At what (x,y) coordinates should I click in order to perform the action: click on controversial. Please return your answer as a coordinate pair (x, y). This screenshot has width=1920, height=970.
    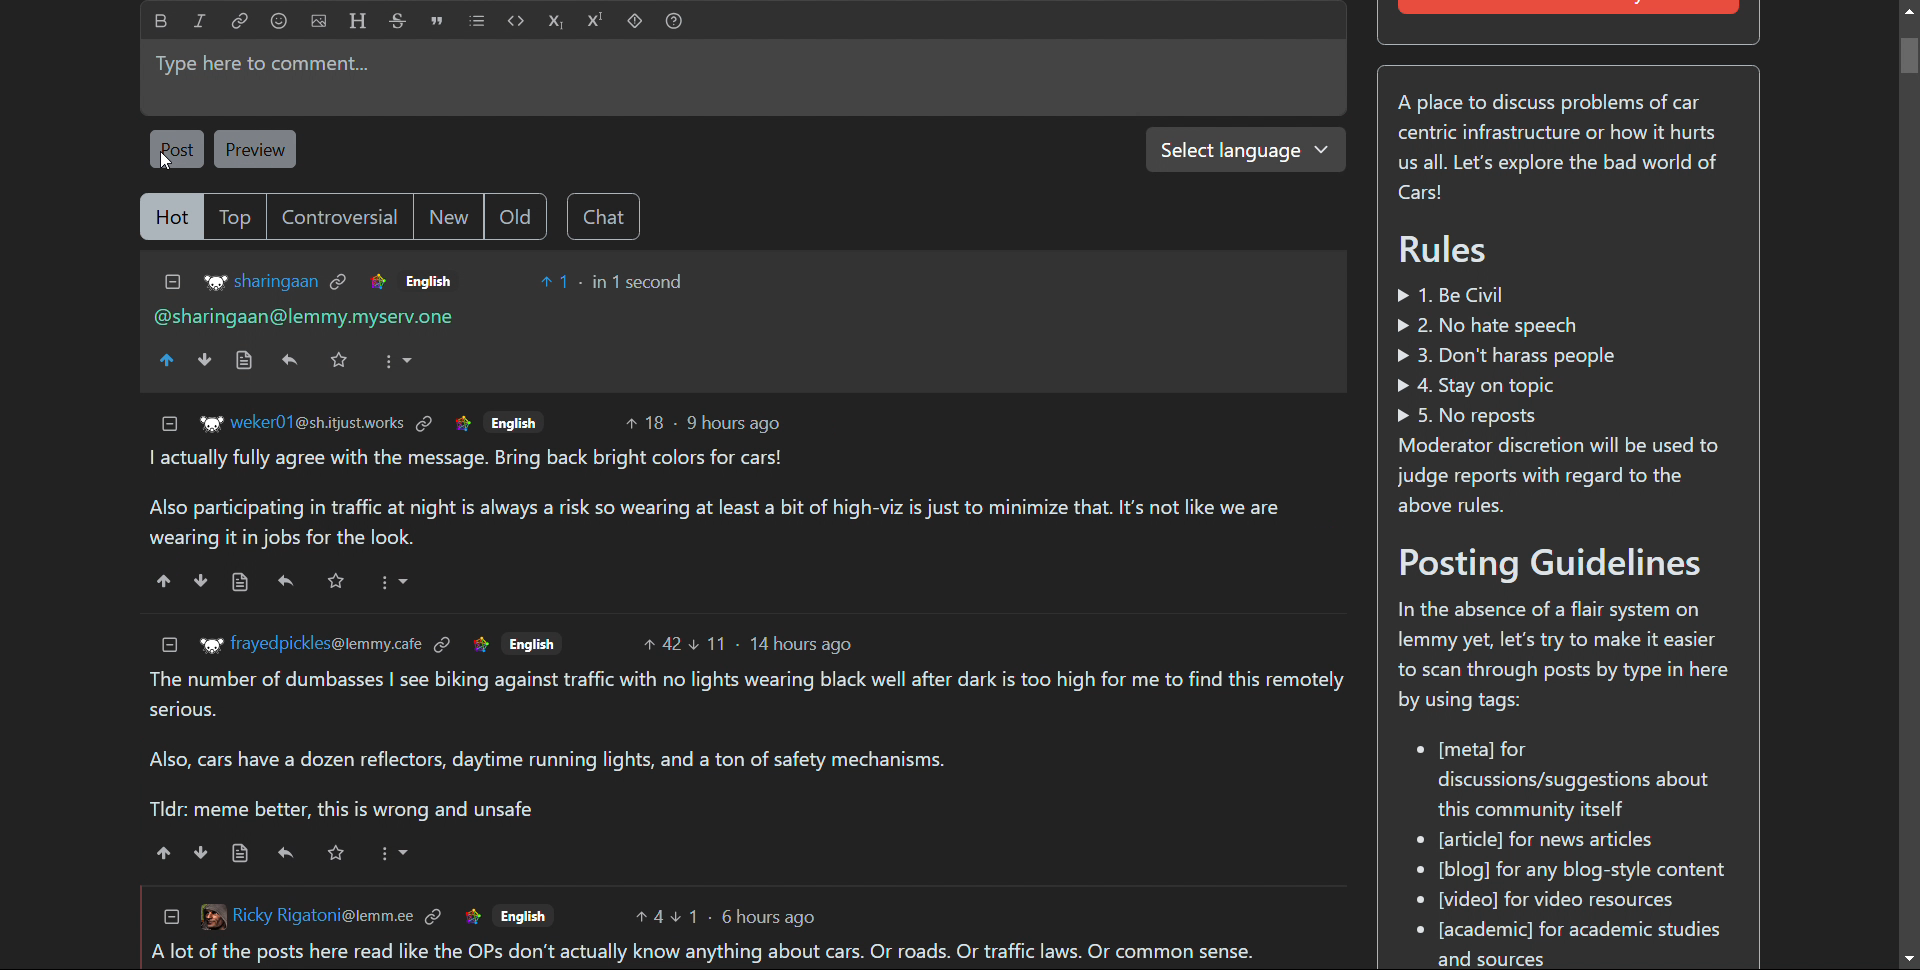
    Looking at the image, I should click on (338, 217).